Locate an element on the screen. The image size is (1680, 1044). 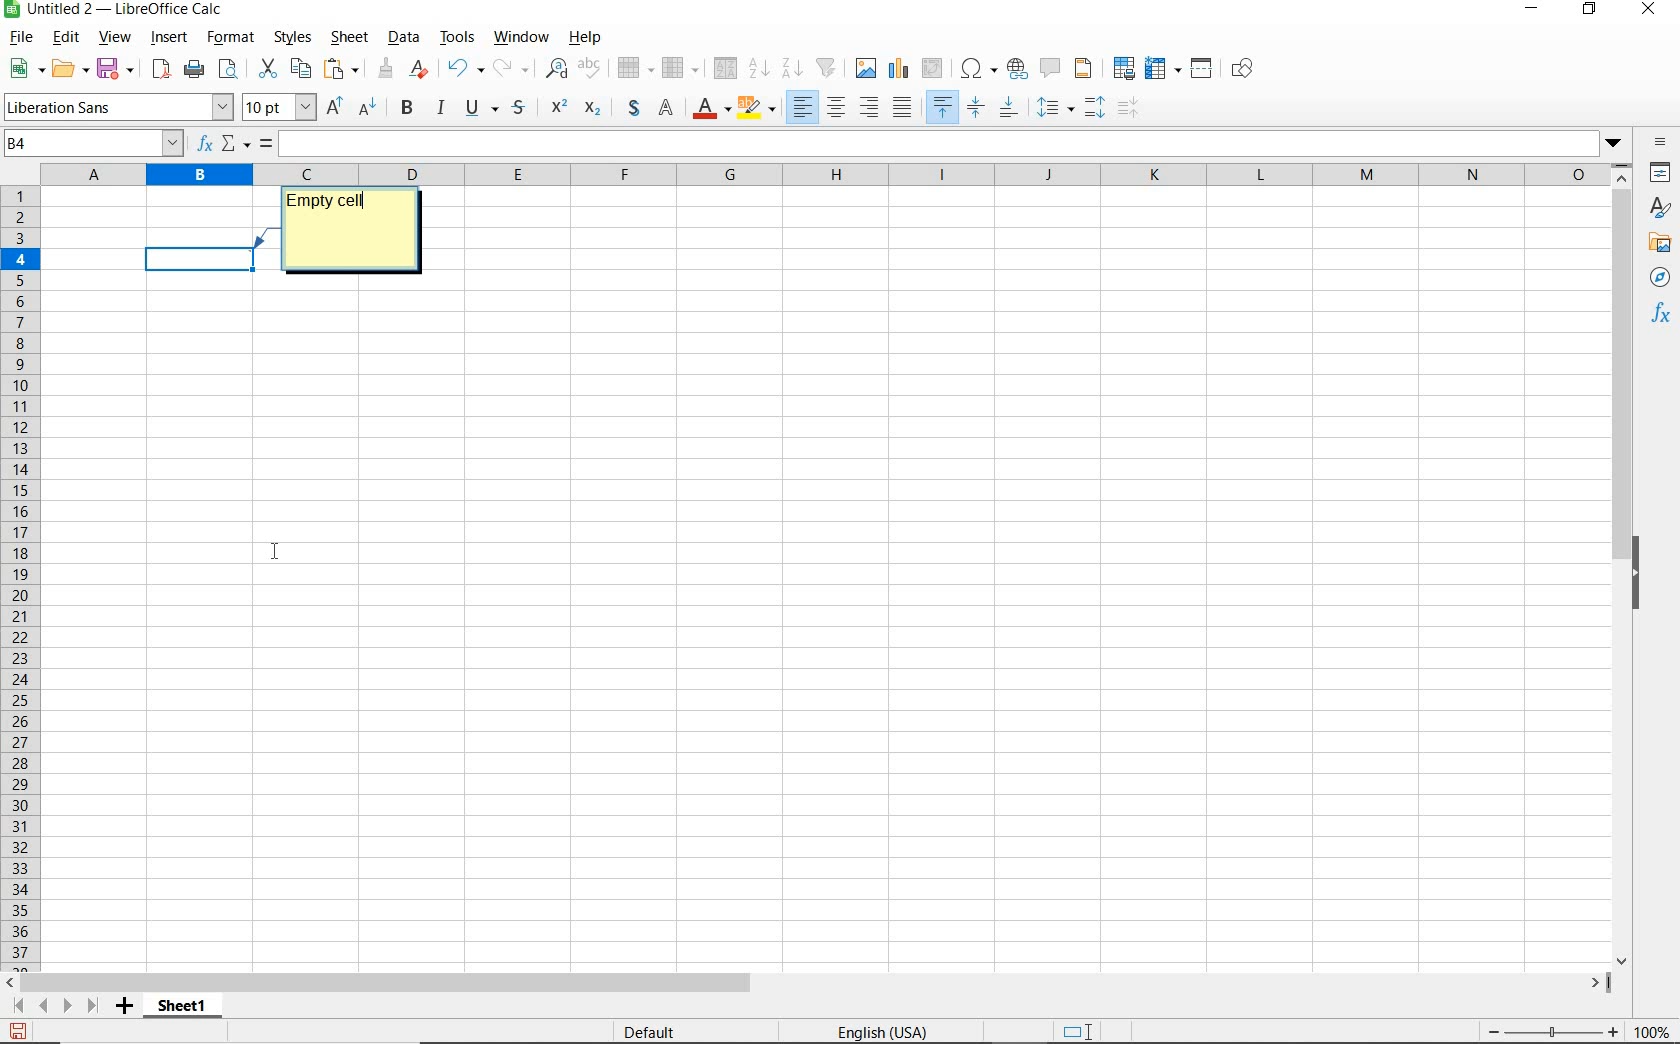
insert image is located at coordinates (866, 69).